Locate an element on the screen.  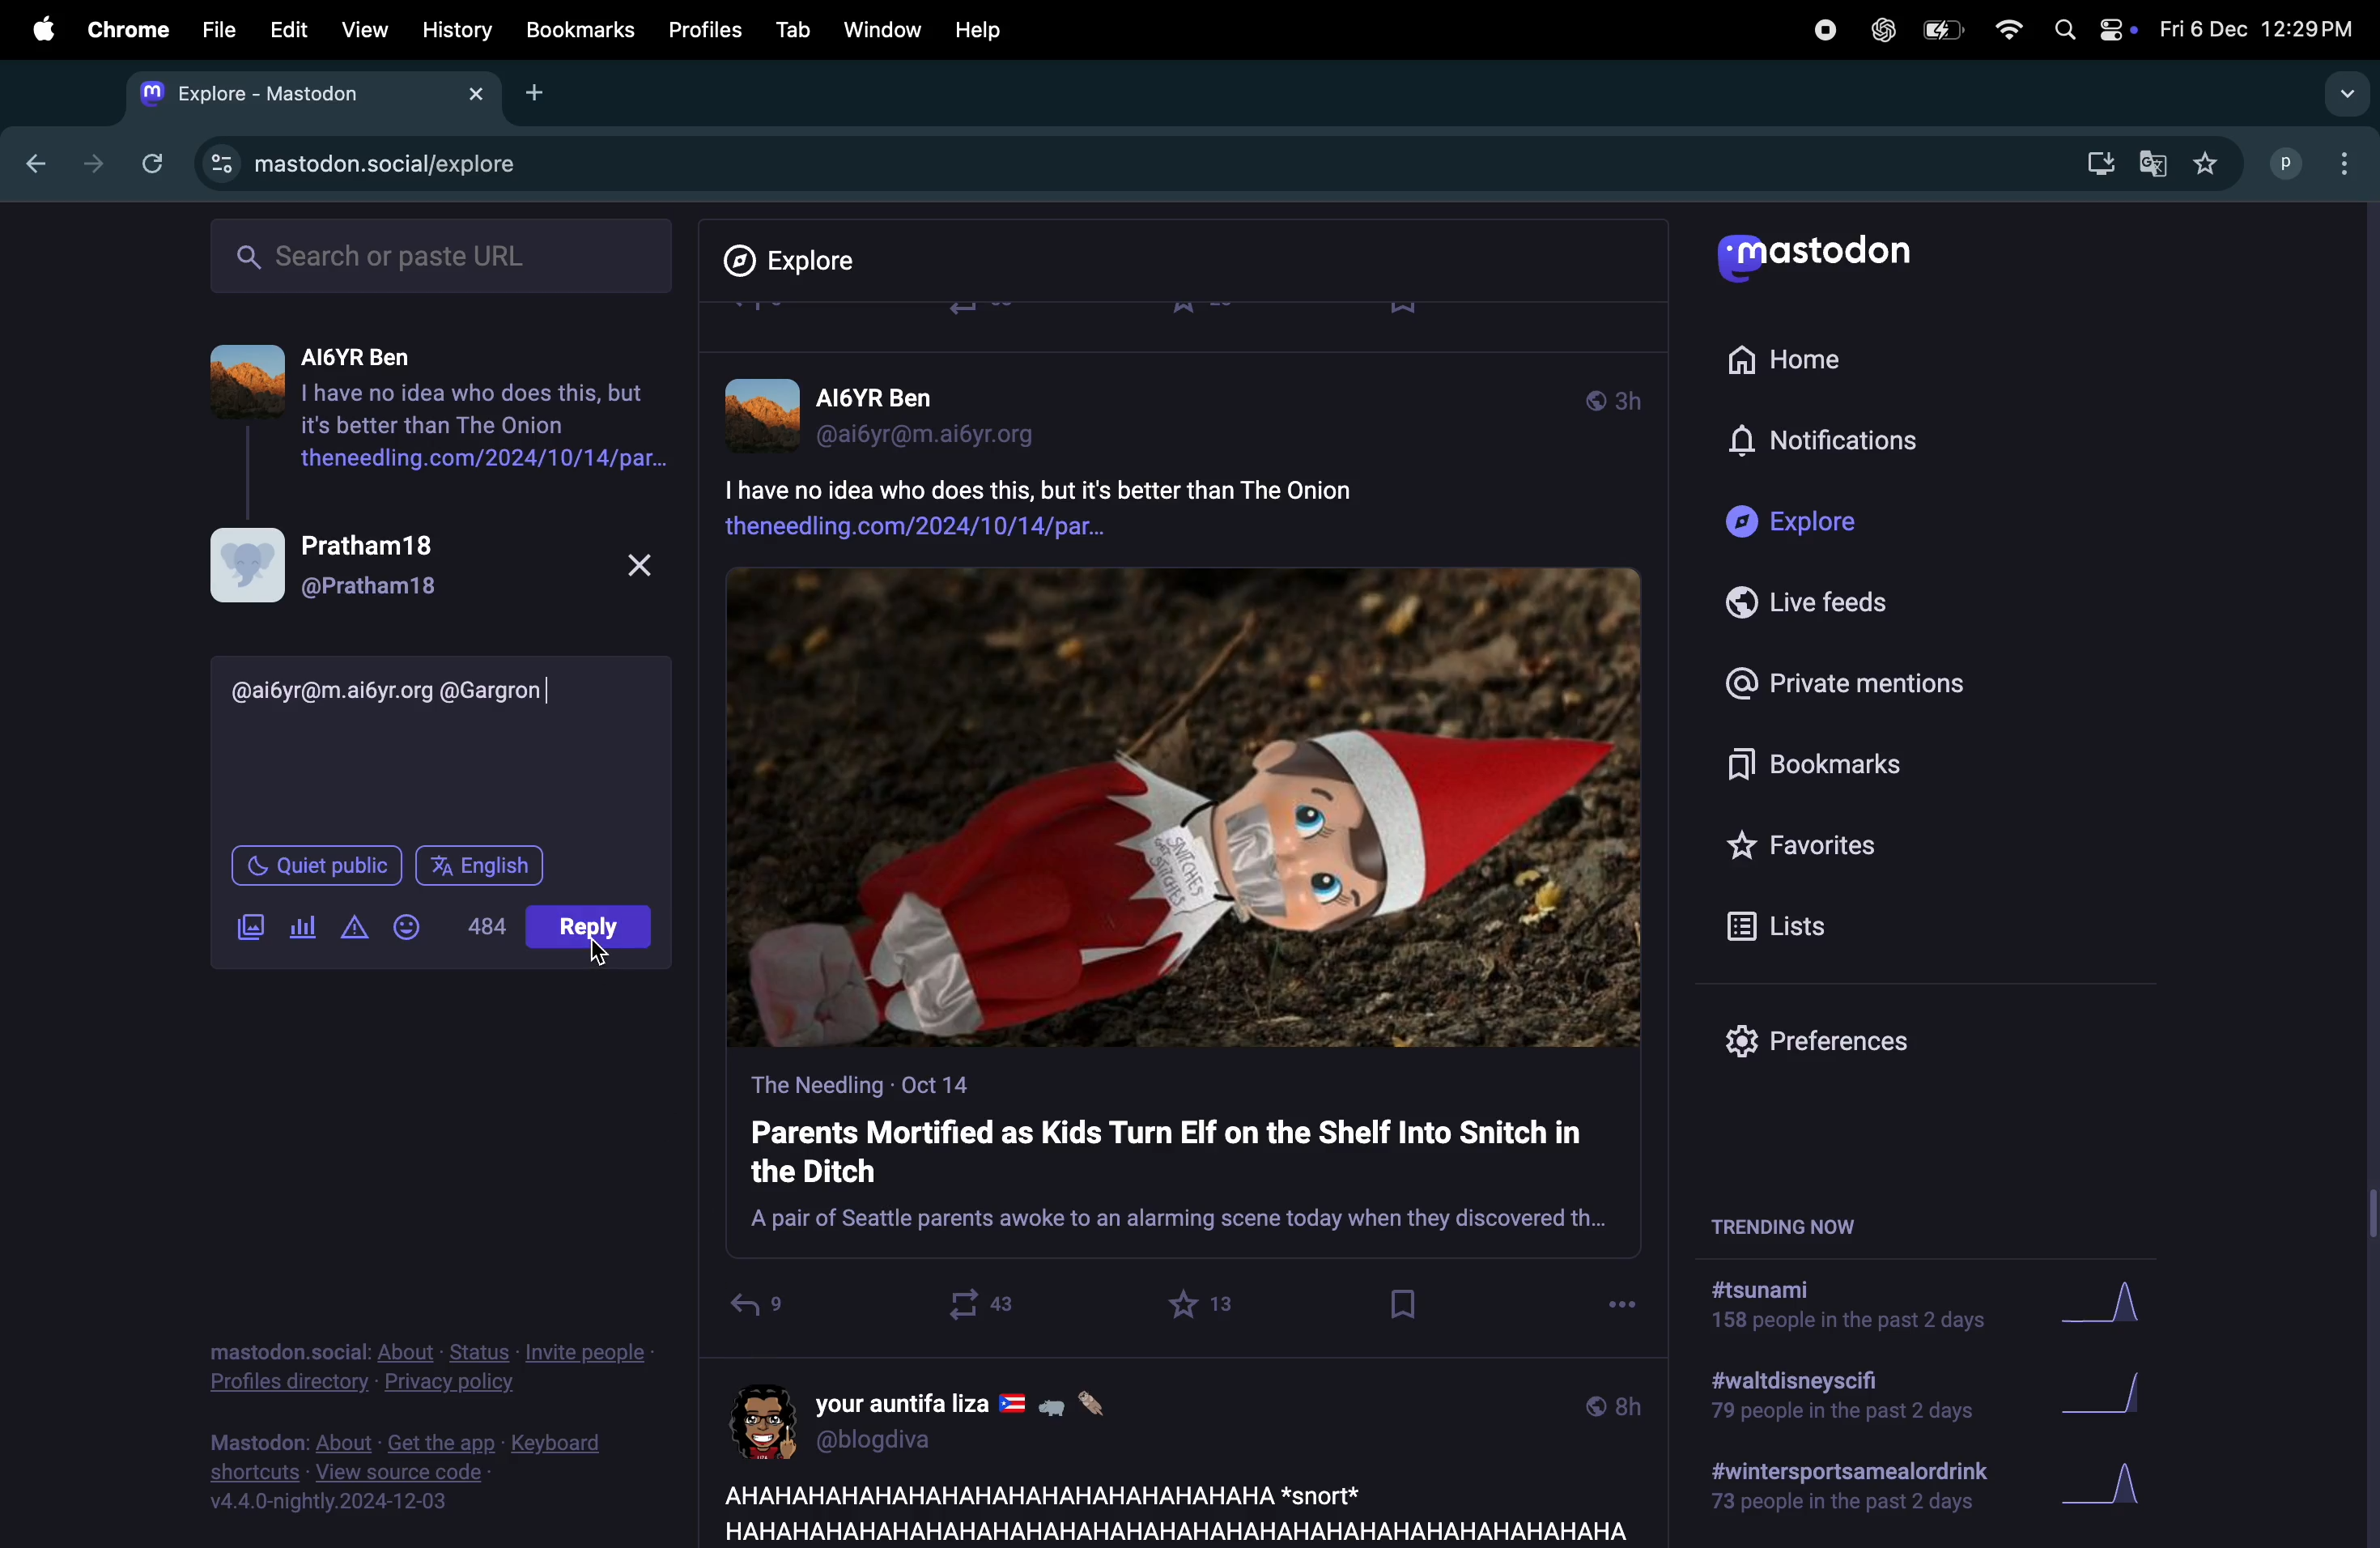
help is located at coordinates (979, 30).